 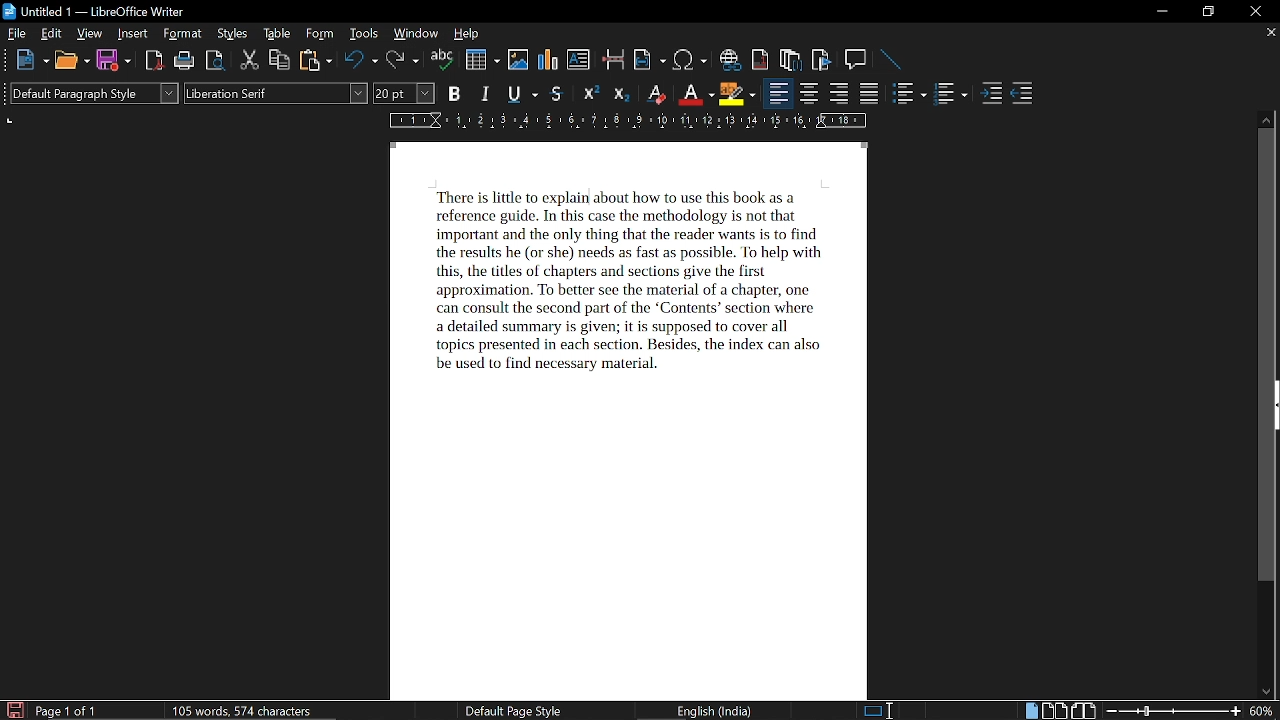 I want to click on redo, so click(x=402, y=61).